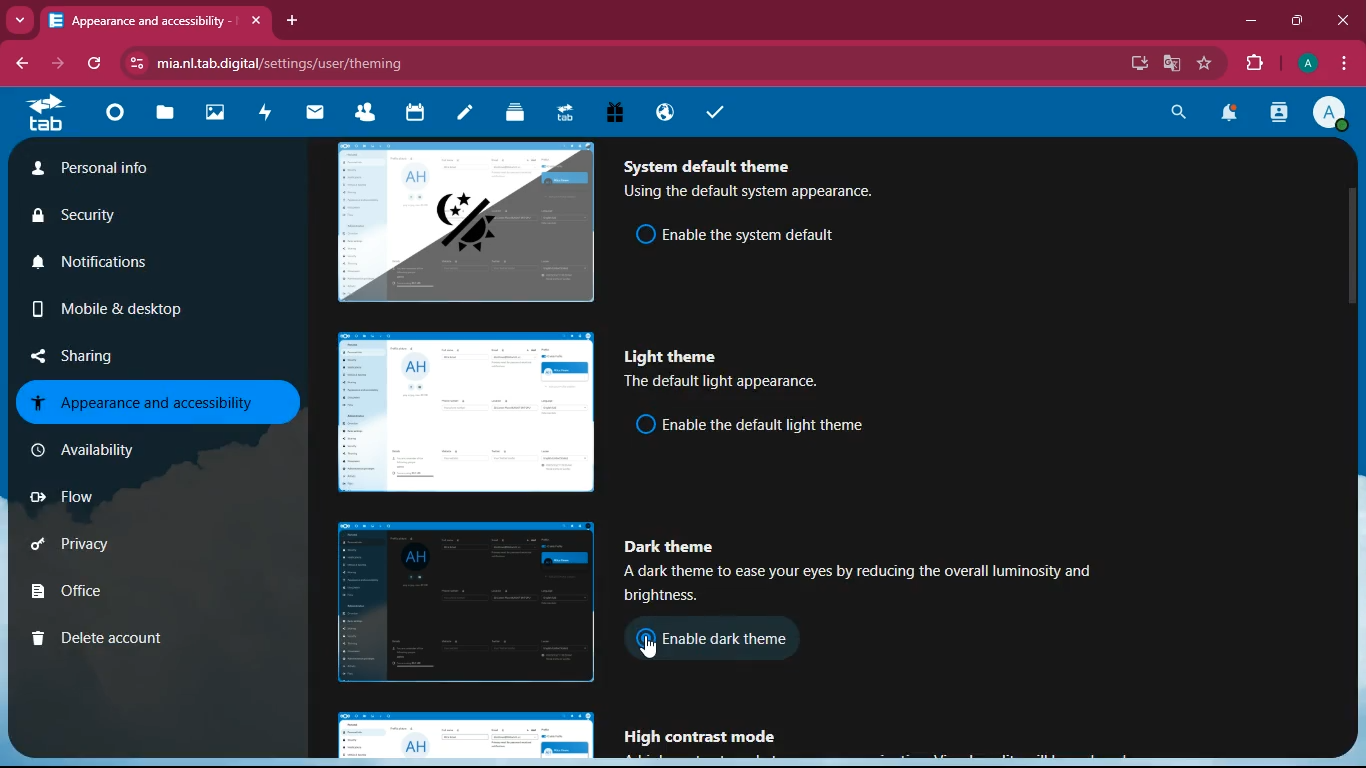 This screenshot has height=768, width=1366. What do you see at coordinates (1176, 64) in the screenshot?
I see `google translate` at bounding box center [1176, 64].